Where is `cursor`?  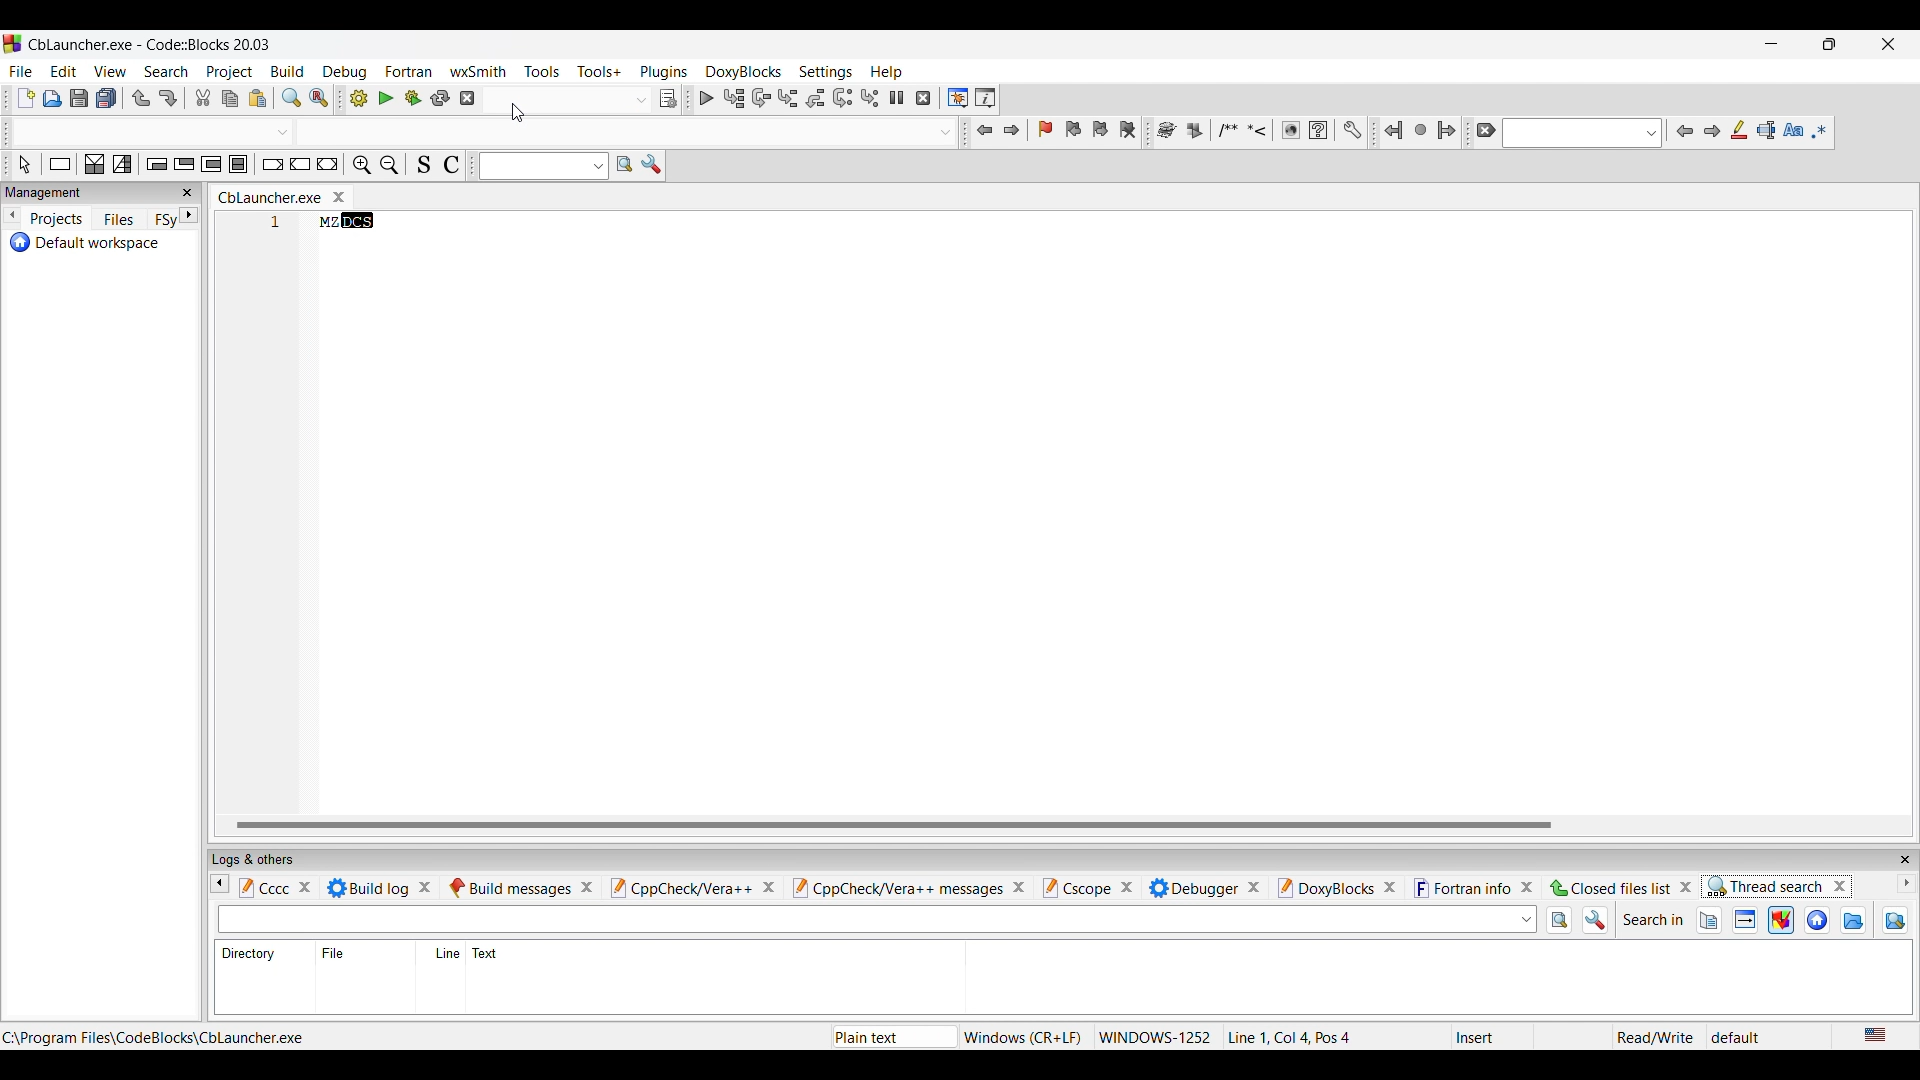 cursor is located at coordinates (522, 115).